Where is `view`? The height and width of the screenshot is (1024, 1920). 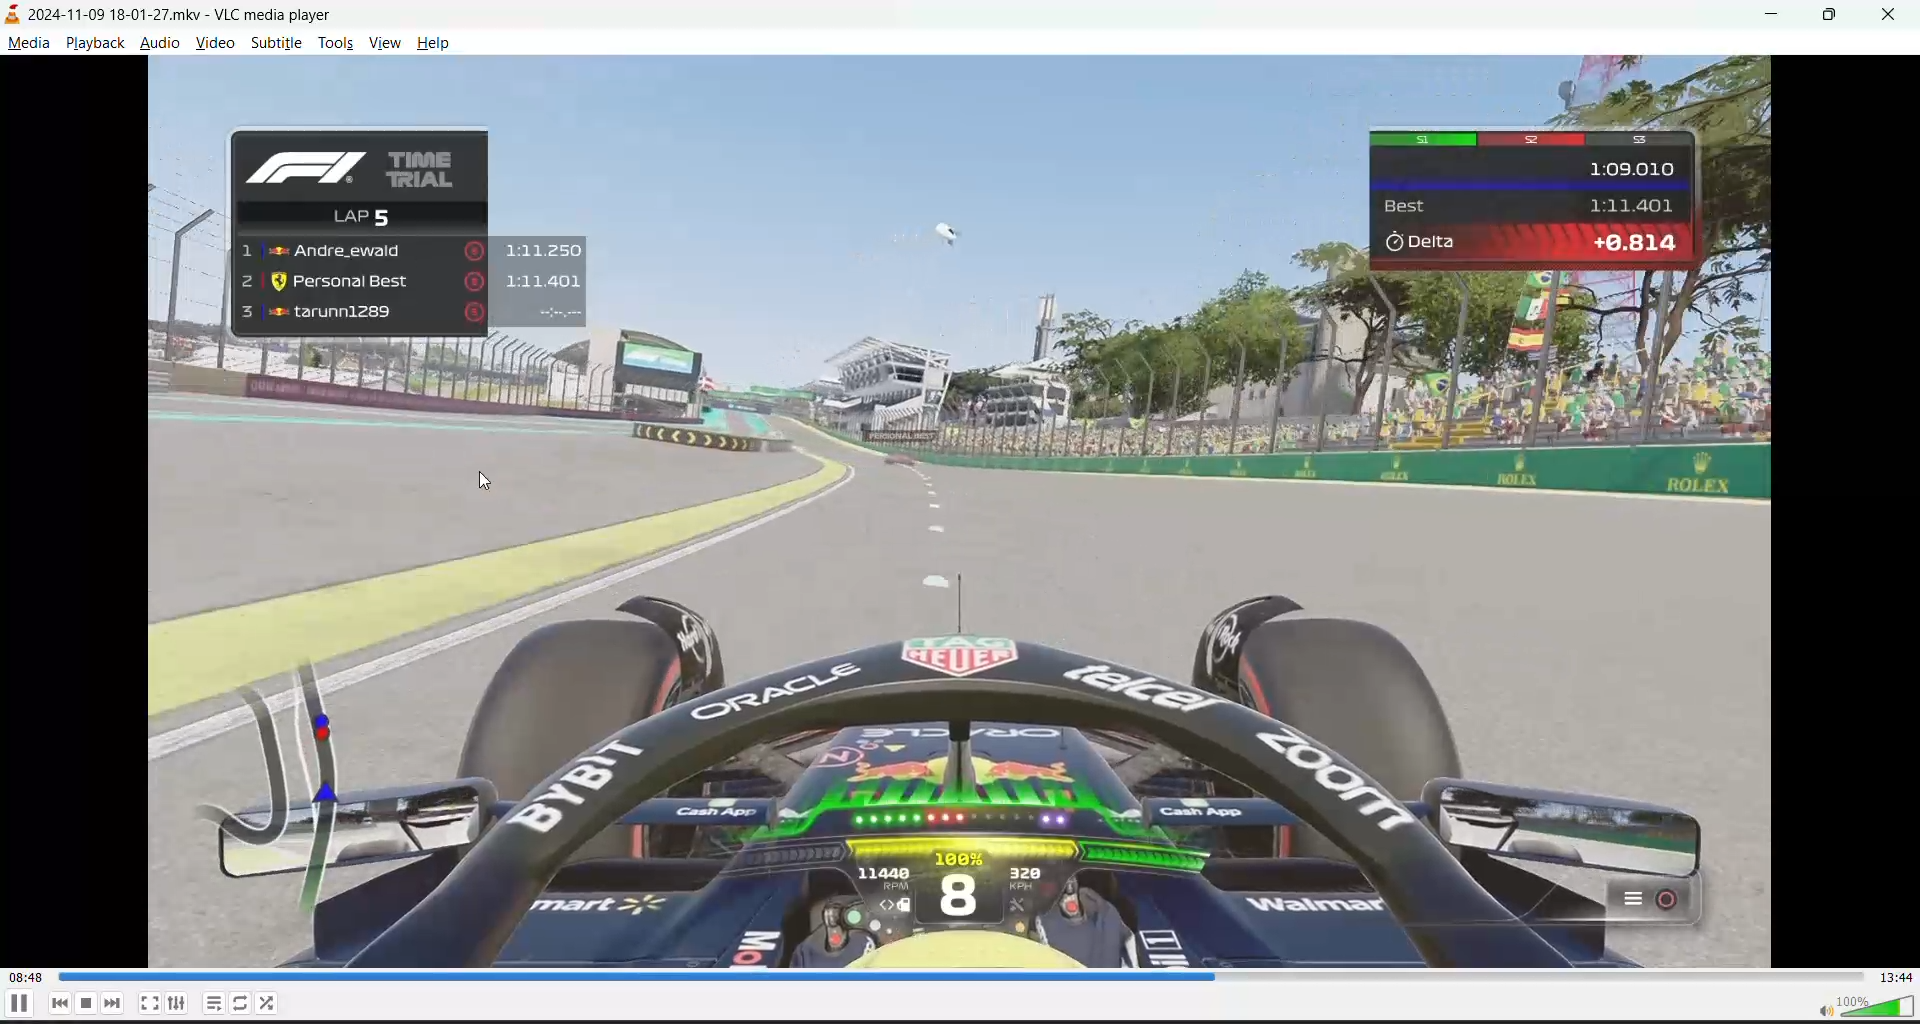
view is located at coordinates (383, 42).